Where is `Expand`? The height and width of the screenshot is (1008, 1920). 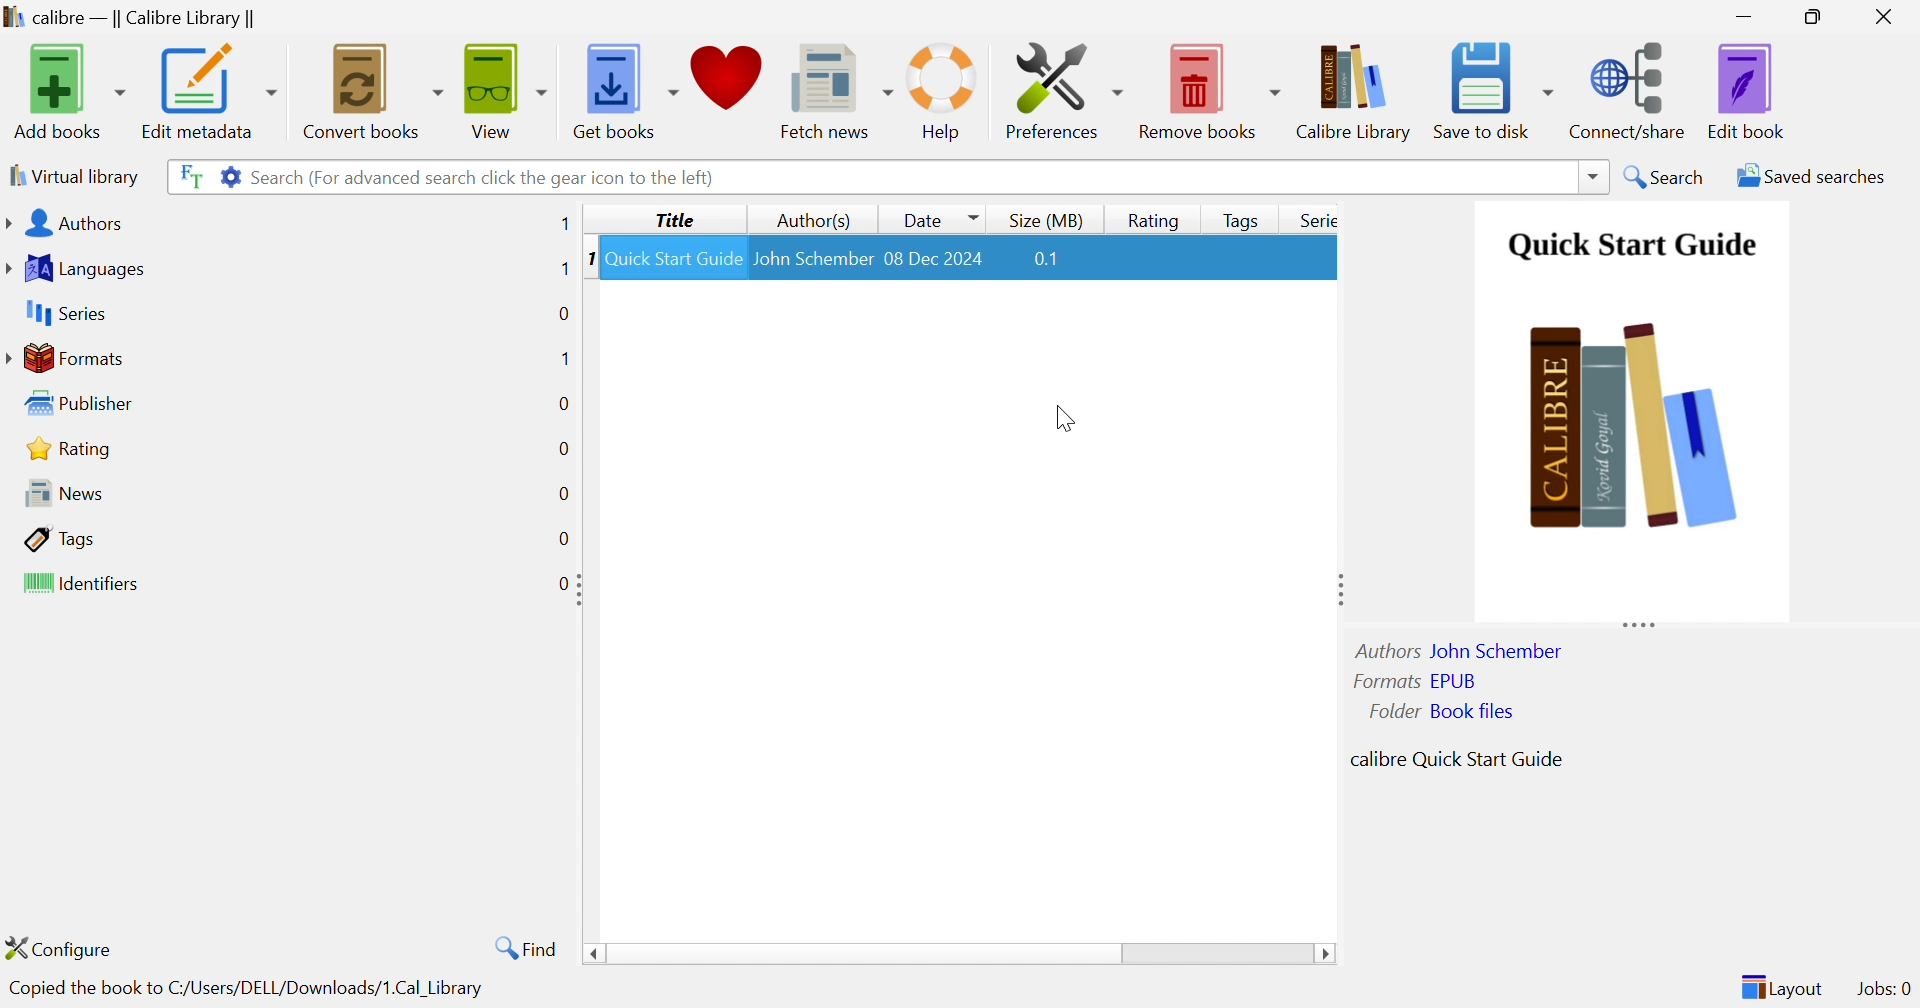
Expand is located at coordinates (1638, 624).